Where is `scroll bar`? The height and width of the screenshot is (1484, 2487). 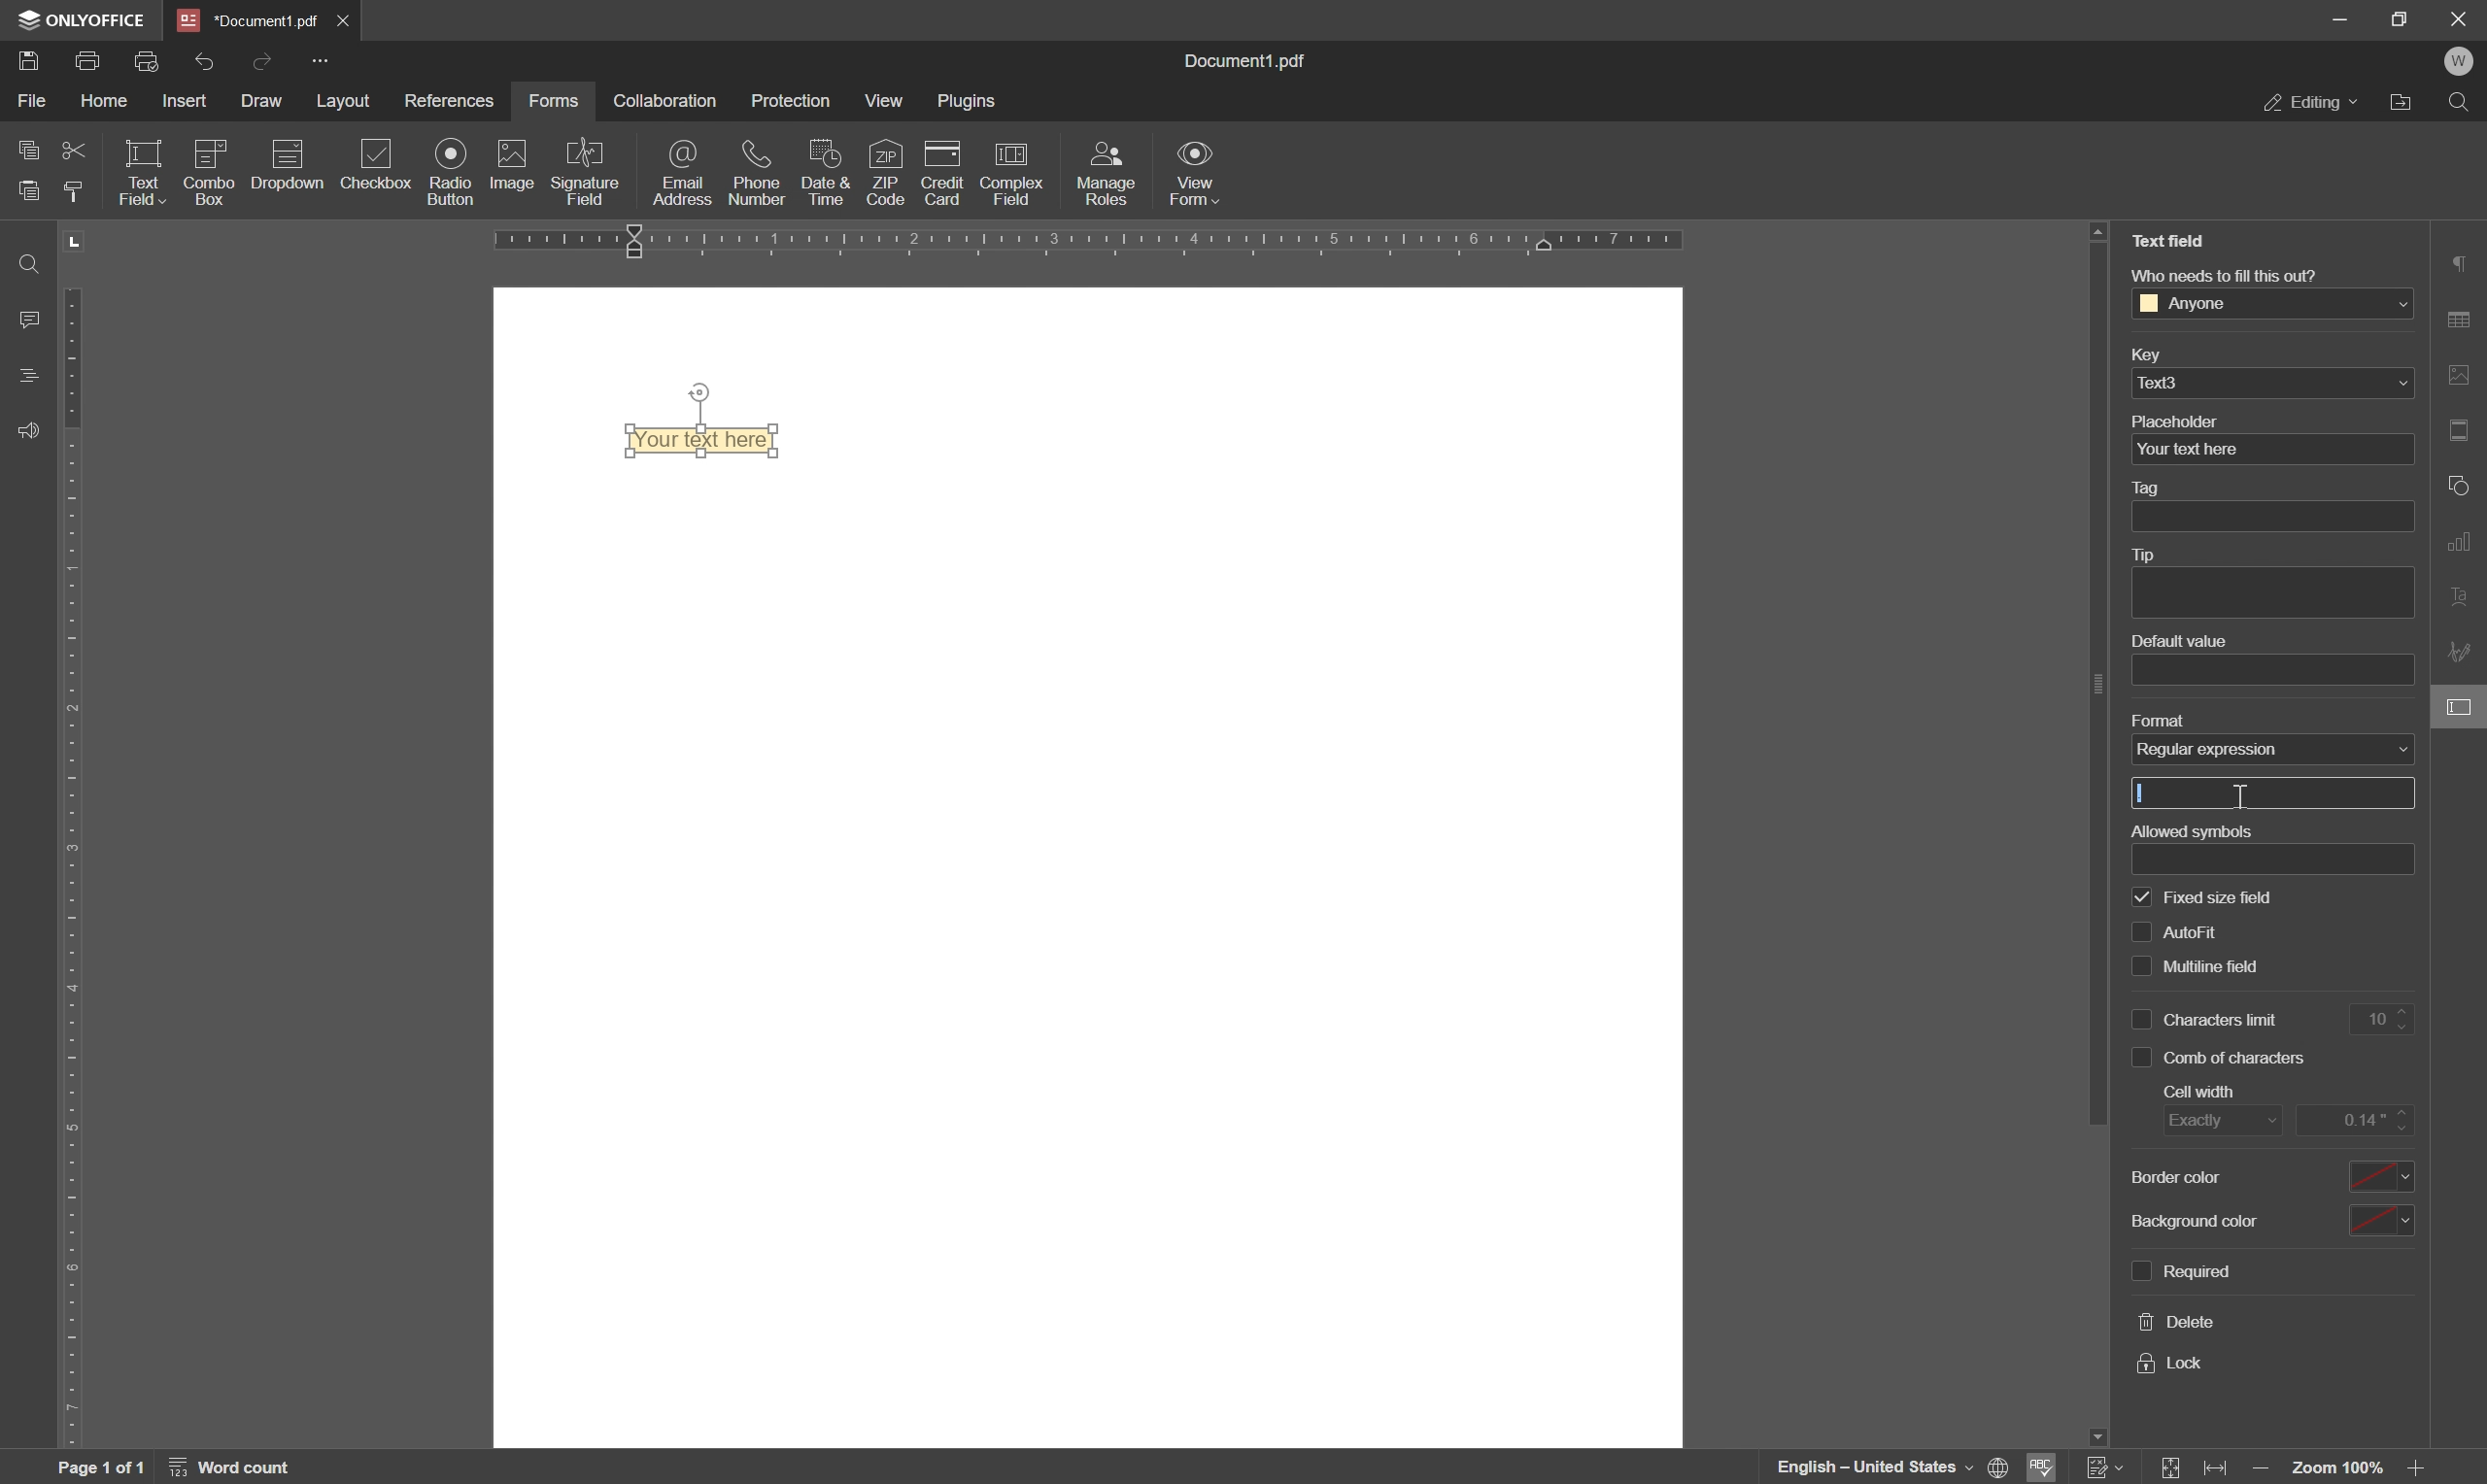 scroll bar is located at coordinates (2089, 692).